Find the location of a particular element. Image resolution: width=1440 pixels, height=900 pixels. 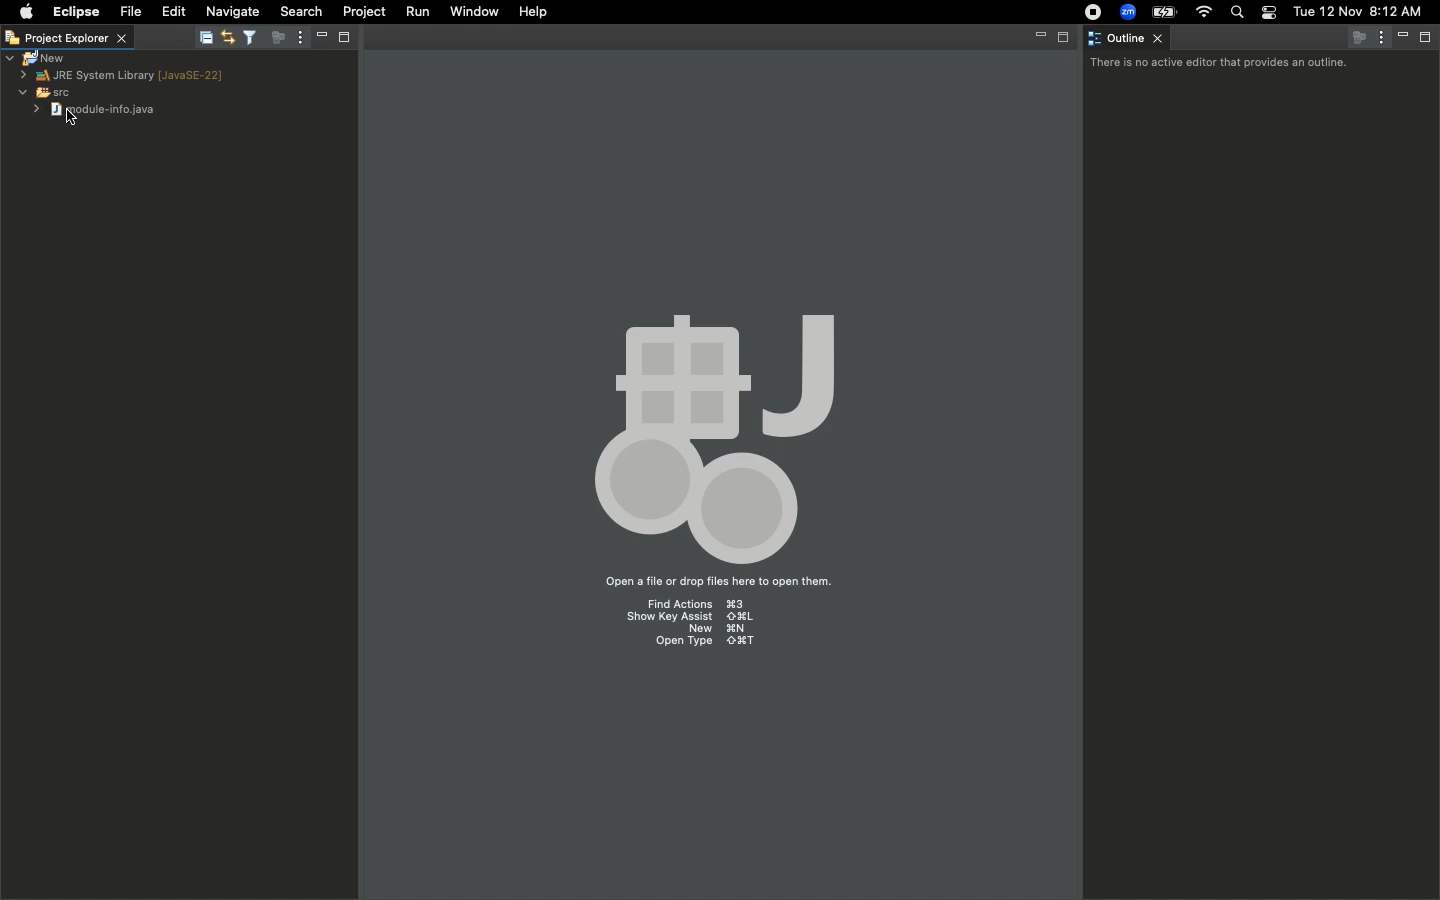

Navigate is located at coordinates (230, 12).